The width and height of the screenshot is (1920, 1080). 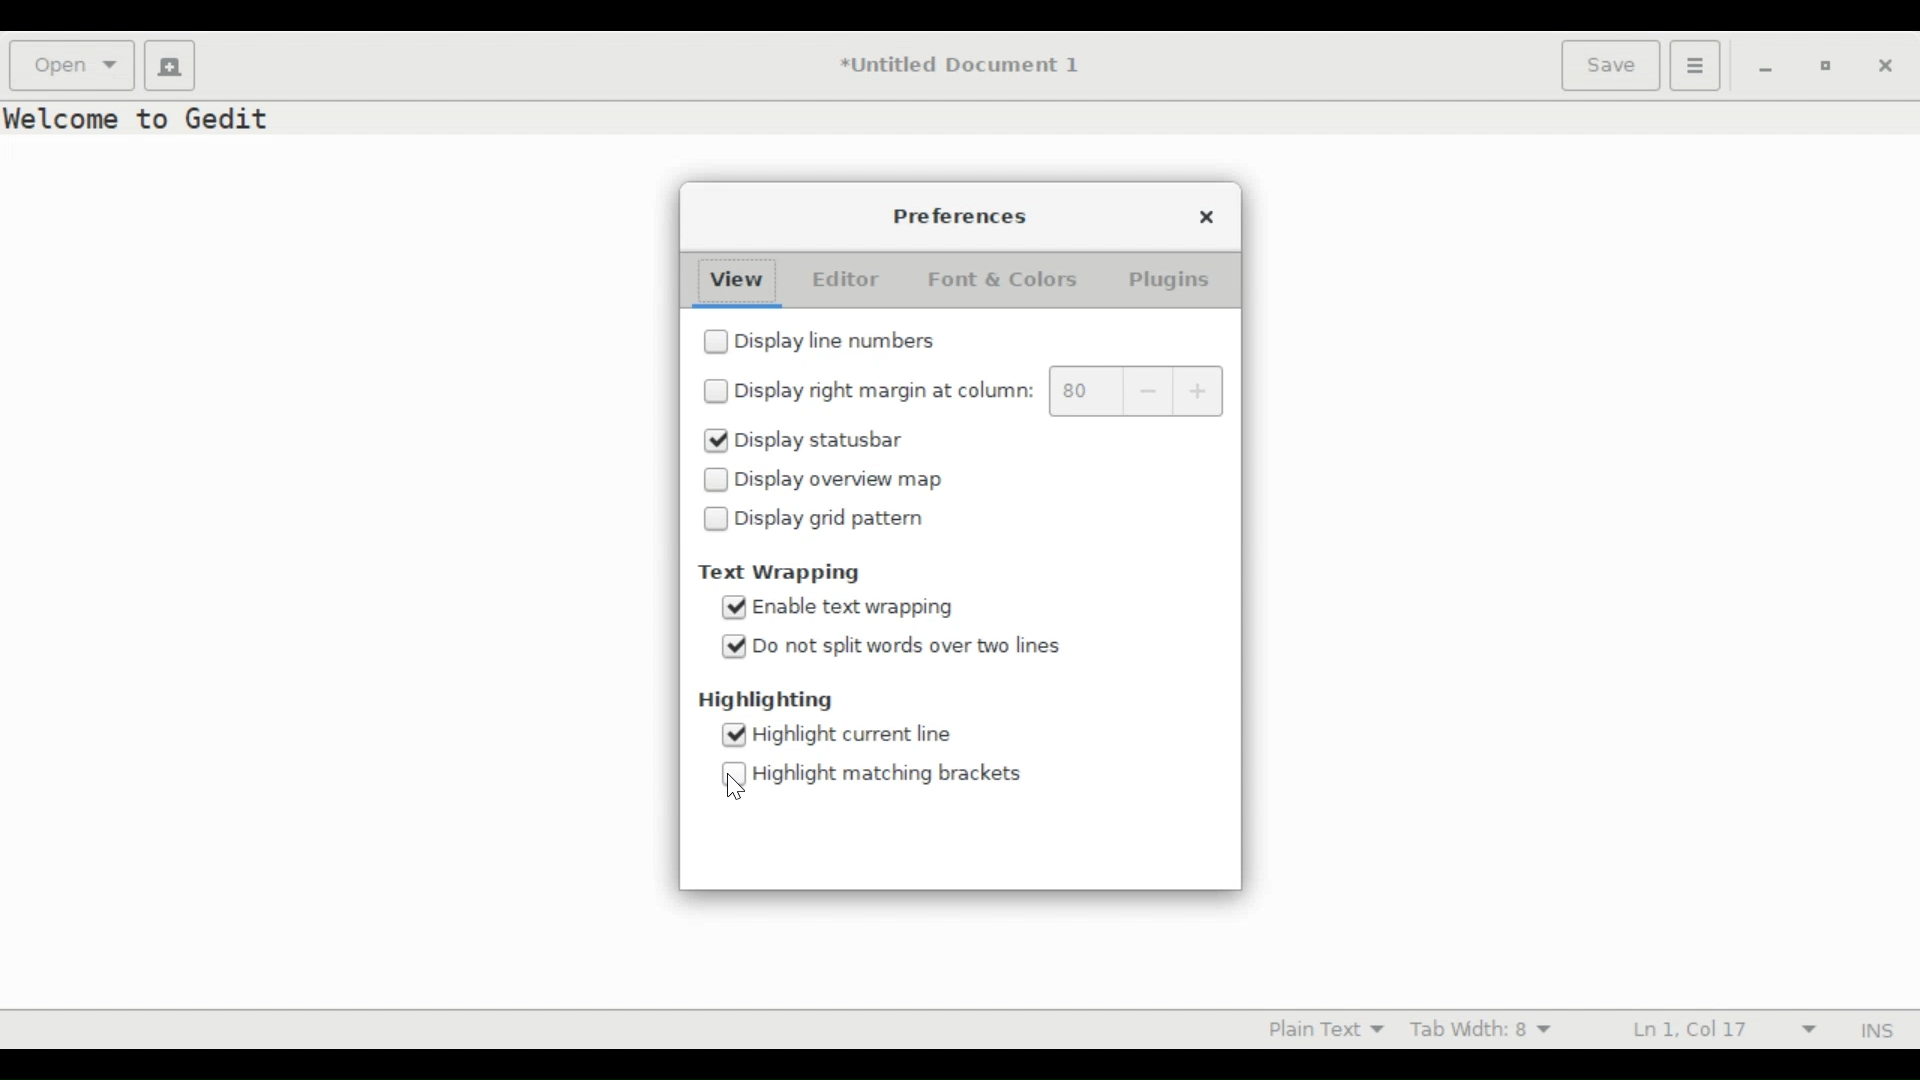 I want to click on Save, so click(x=1610, y=66).